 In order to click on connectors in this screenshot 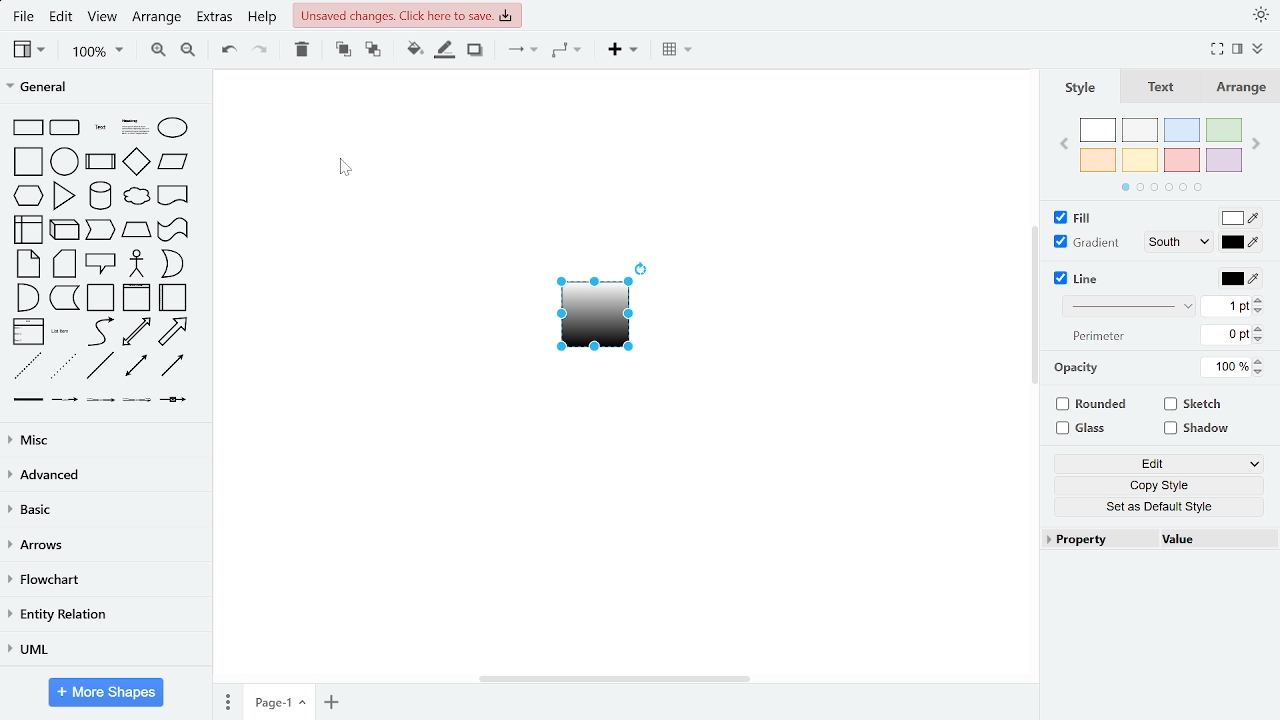, I will do `click(520, 51)`.